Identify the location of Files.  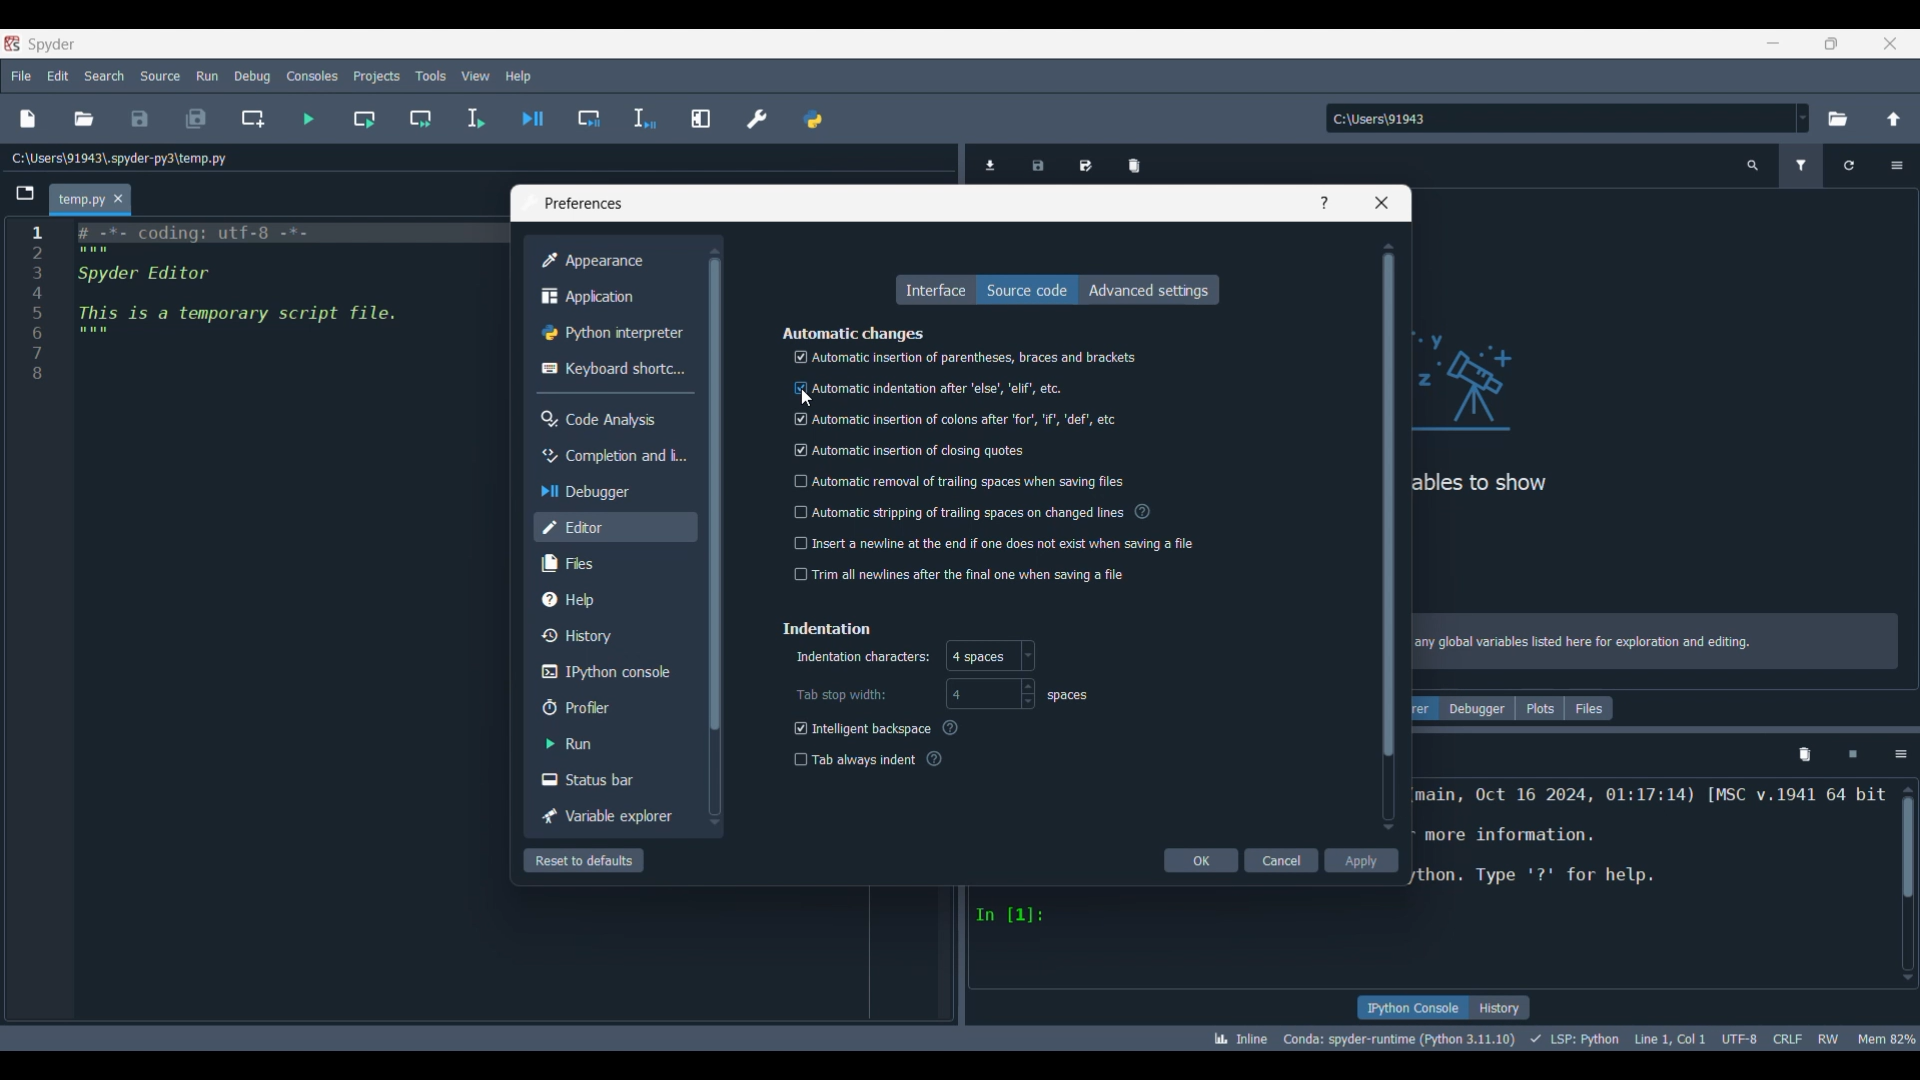
(616, 564).